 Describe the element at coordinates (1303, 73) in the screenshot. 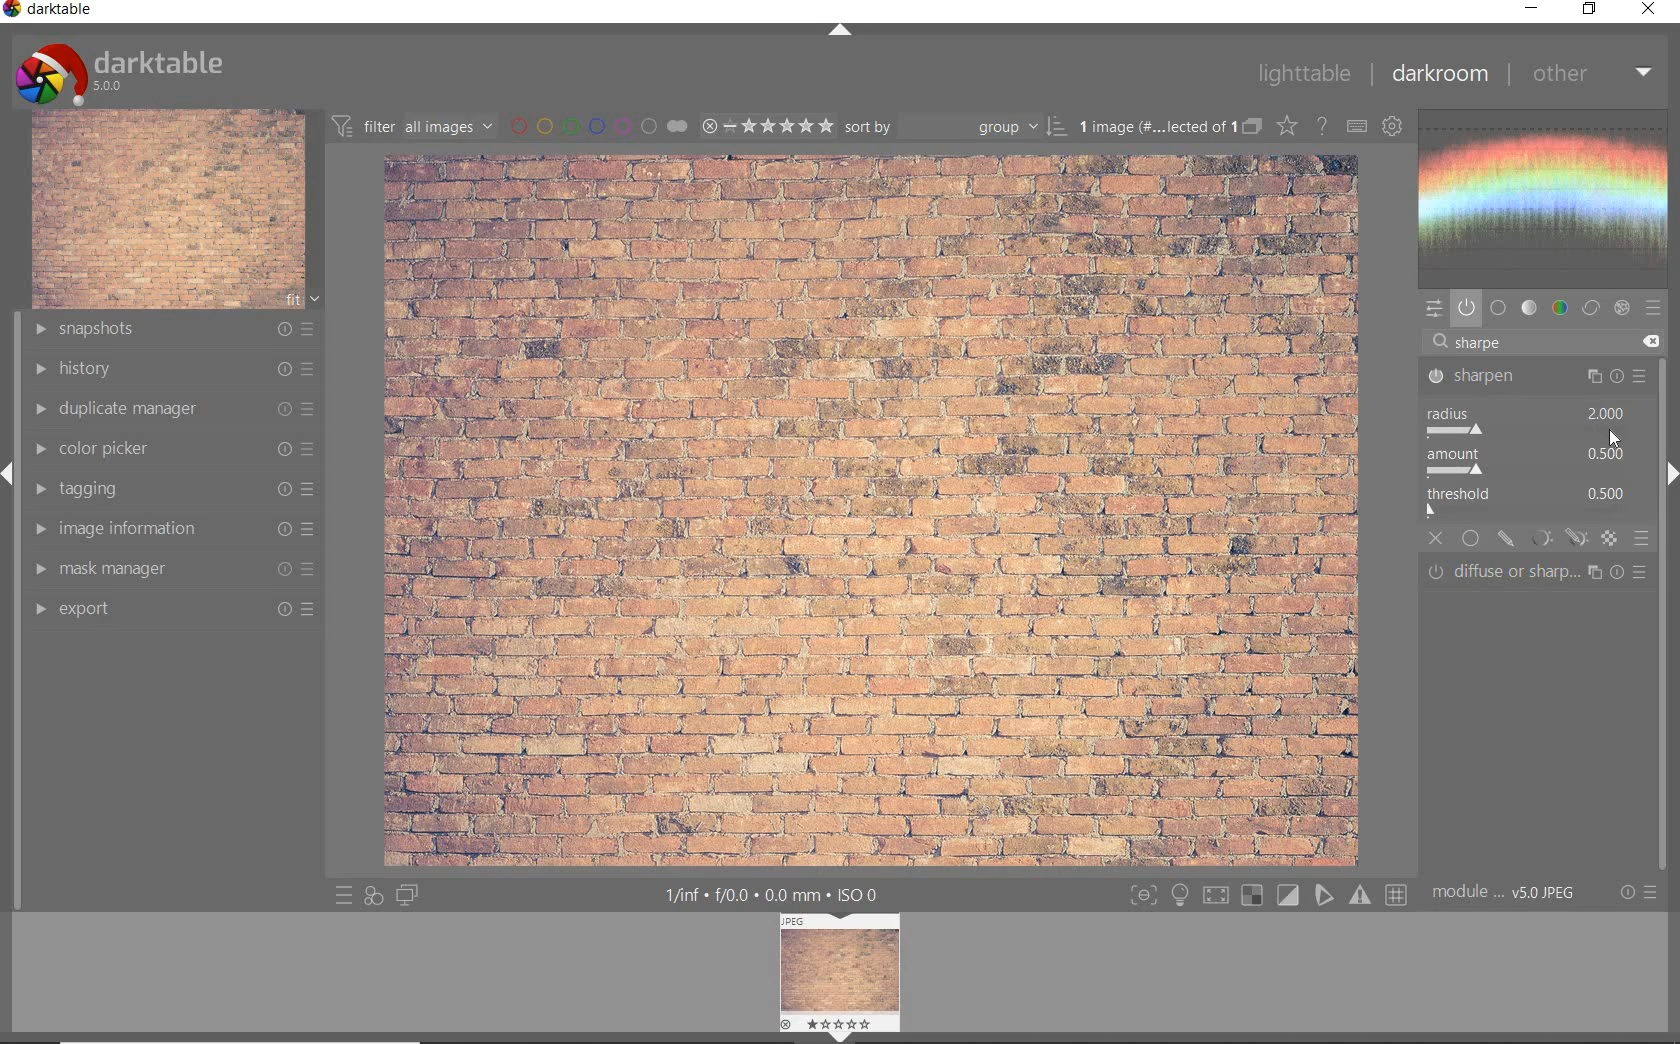

I see `lighttable` at that location.